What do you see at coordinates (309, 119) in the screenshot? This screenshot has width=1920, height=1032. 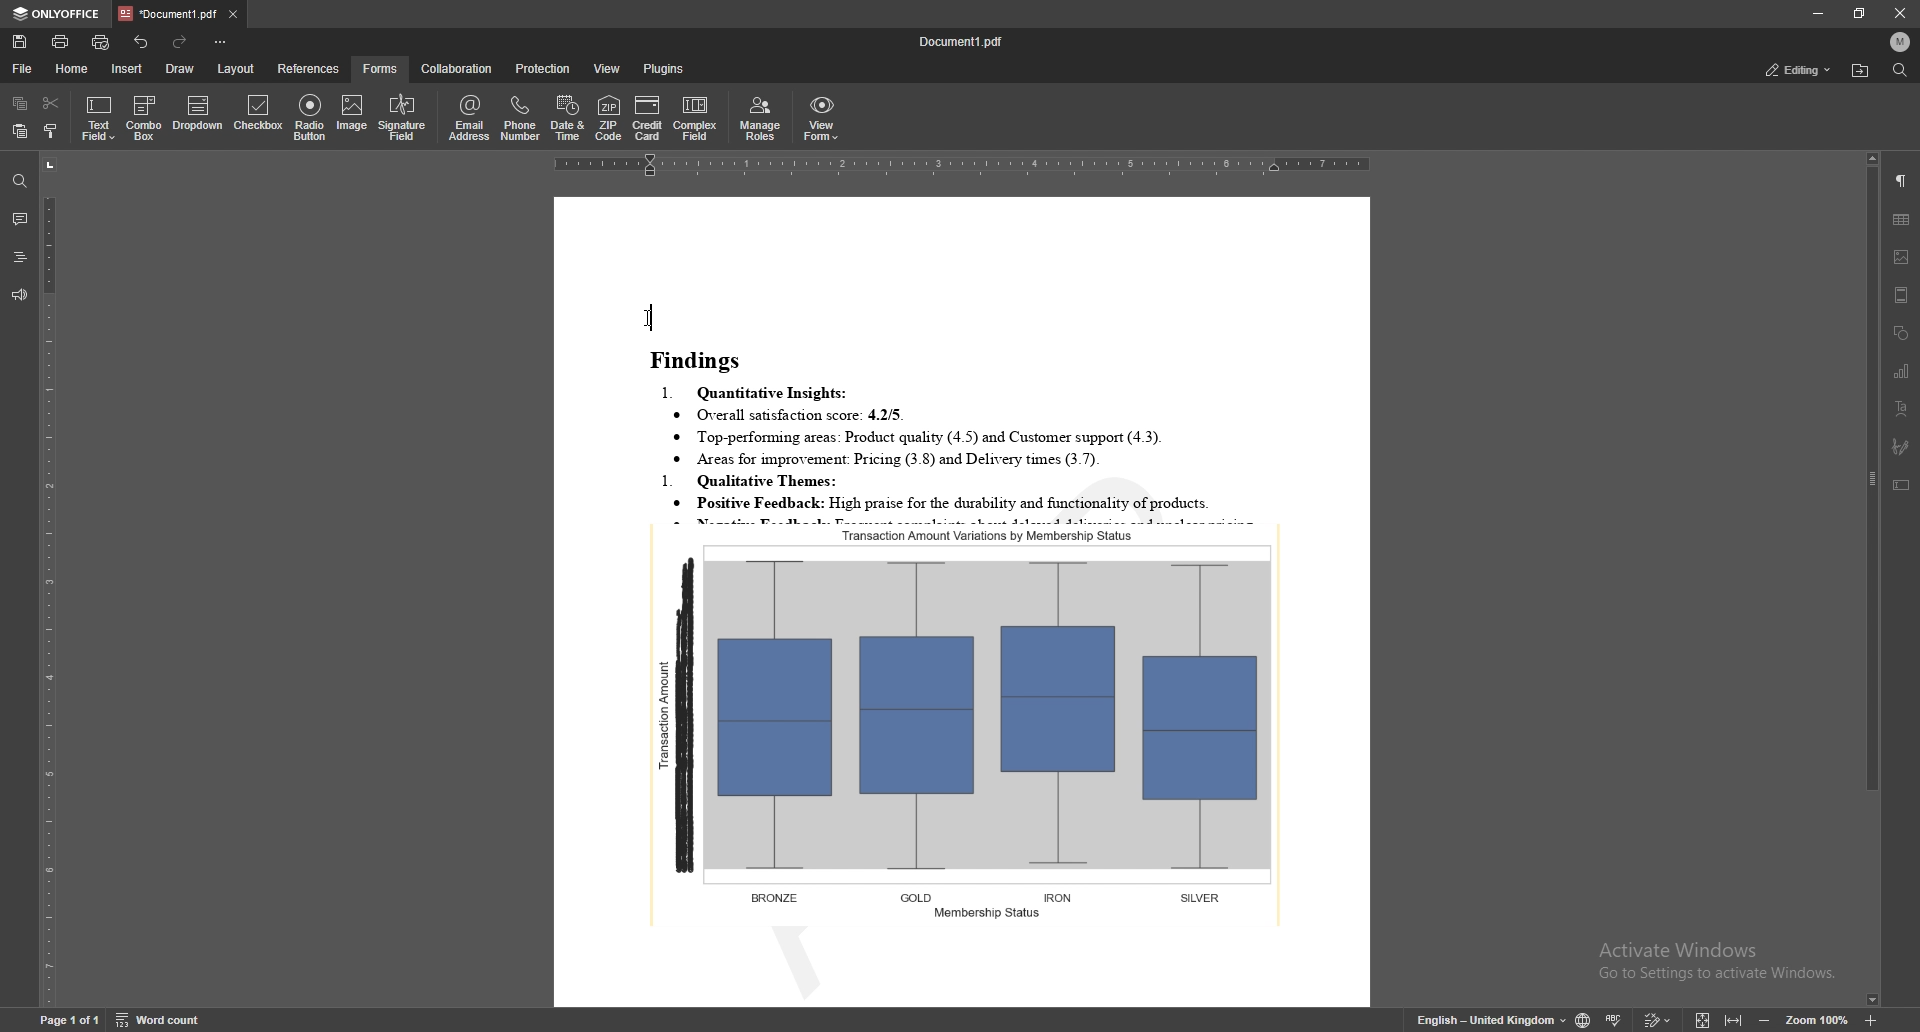 I see `radio button` at bounding box center [309, 119].